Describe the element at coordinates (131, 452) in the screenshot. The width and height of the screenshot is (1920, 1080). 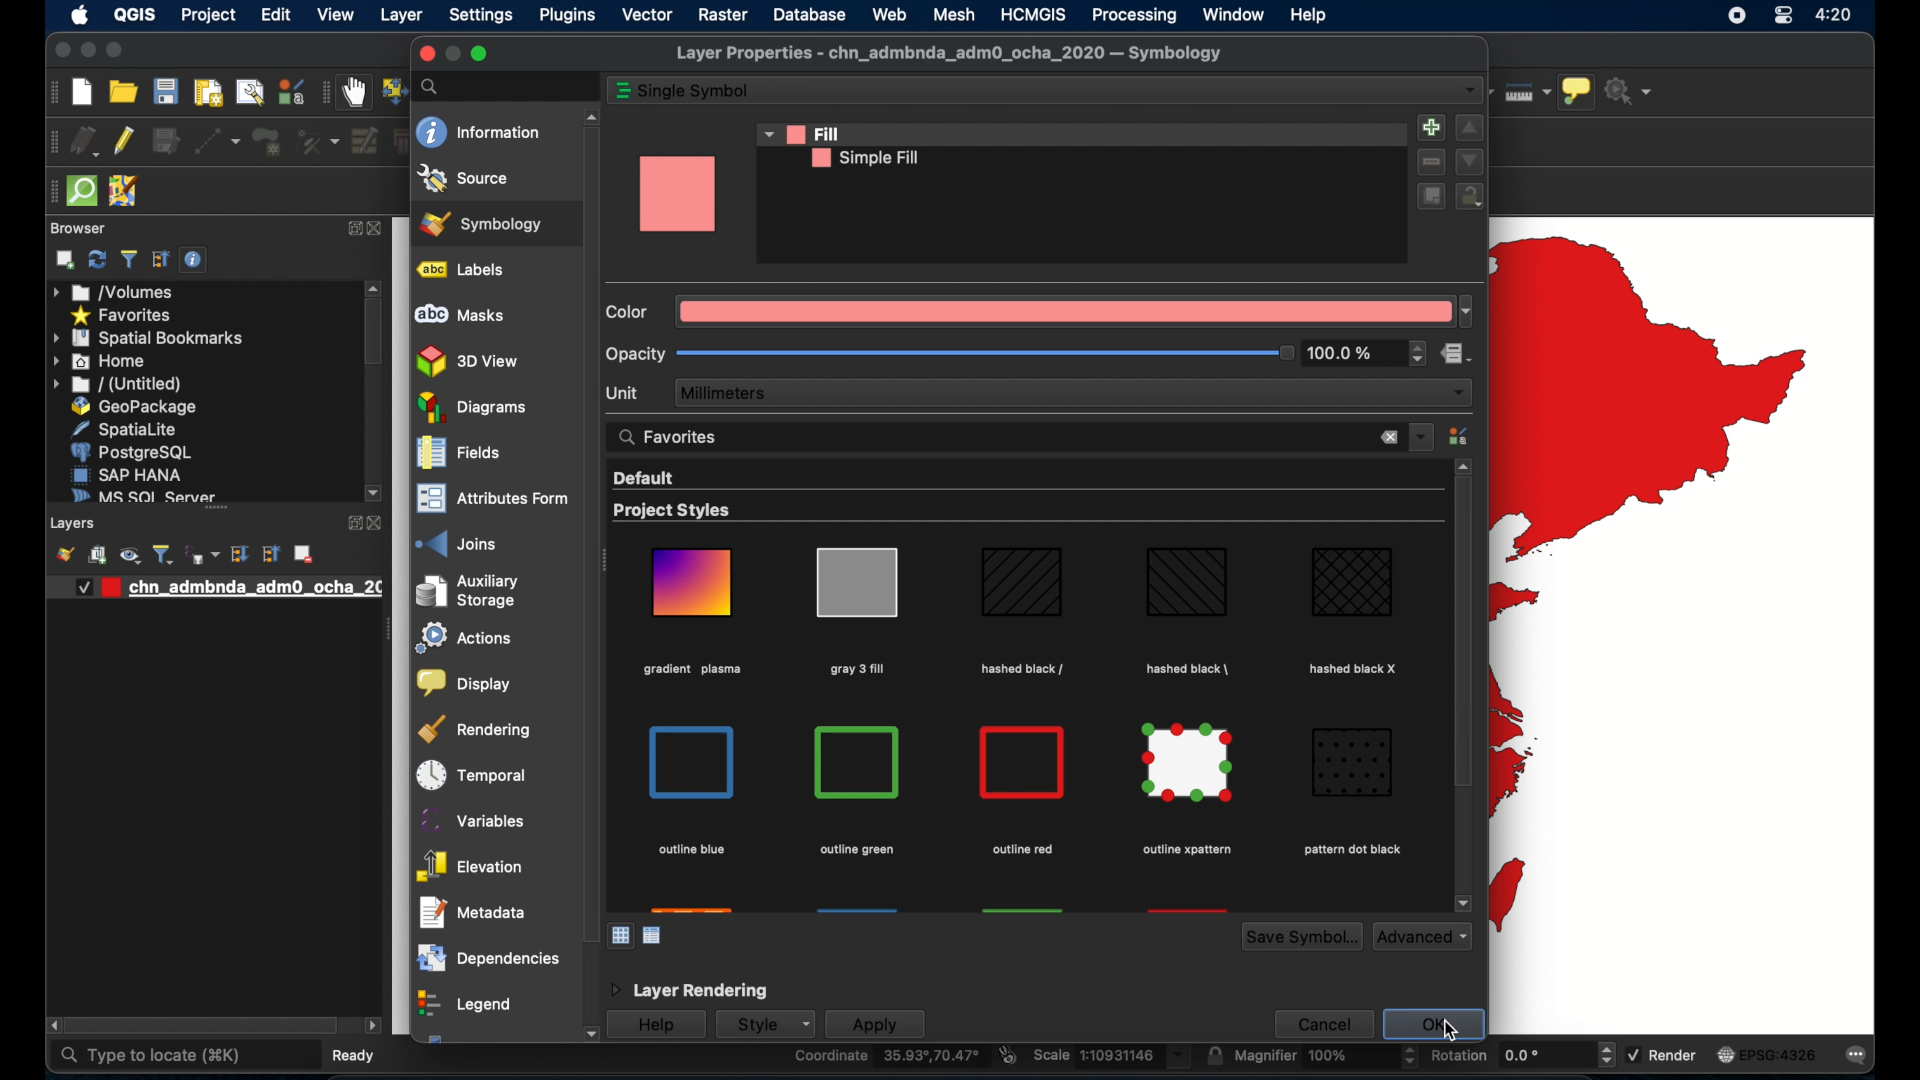
I see `postgre sql` at that location.